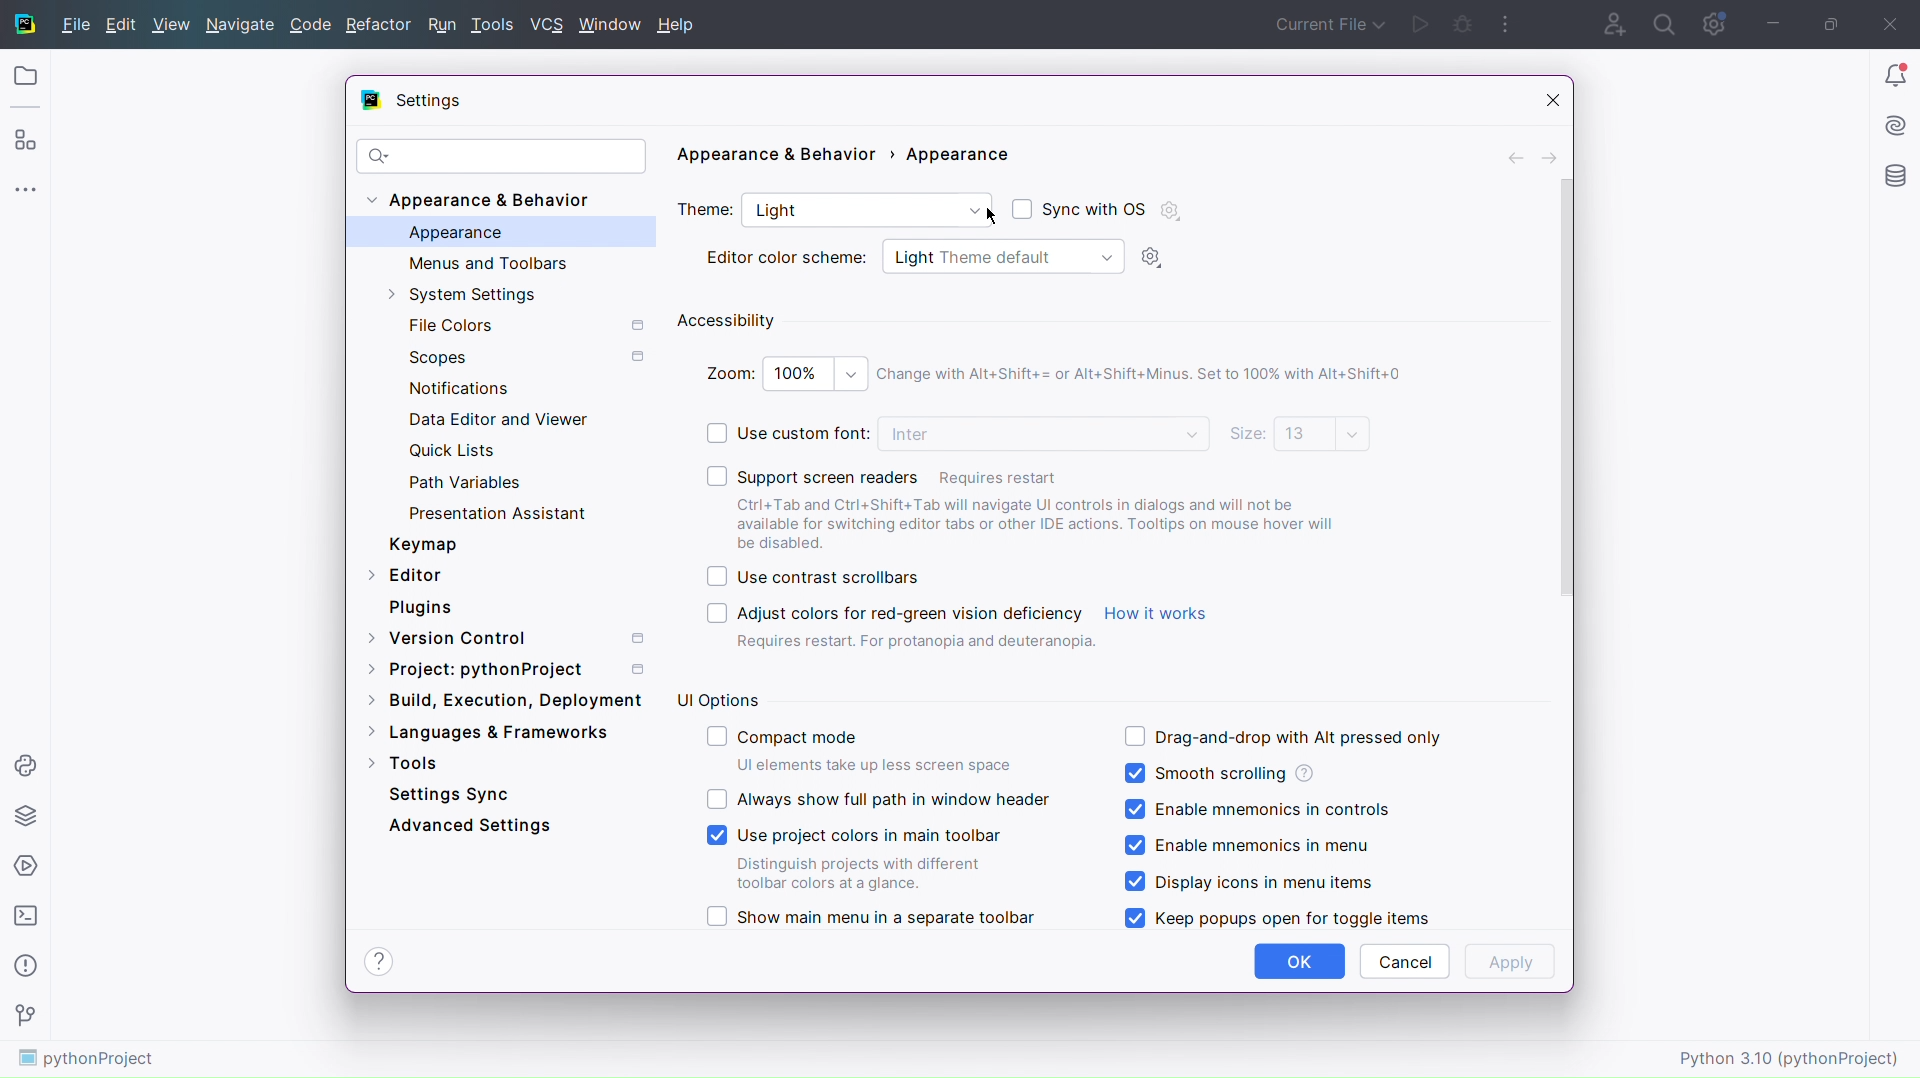 The image size is (1920, 1078). Describe the element at coordinates (883, 613) in the screenshot. I see `Adjust colors for red-green vision deficiency` at that location.